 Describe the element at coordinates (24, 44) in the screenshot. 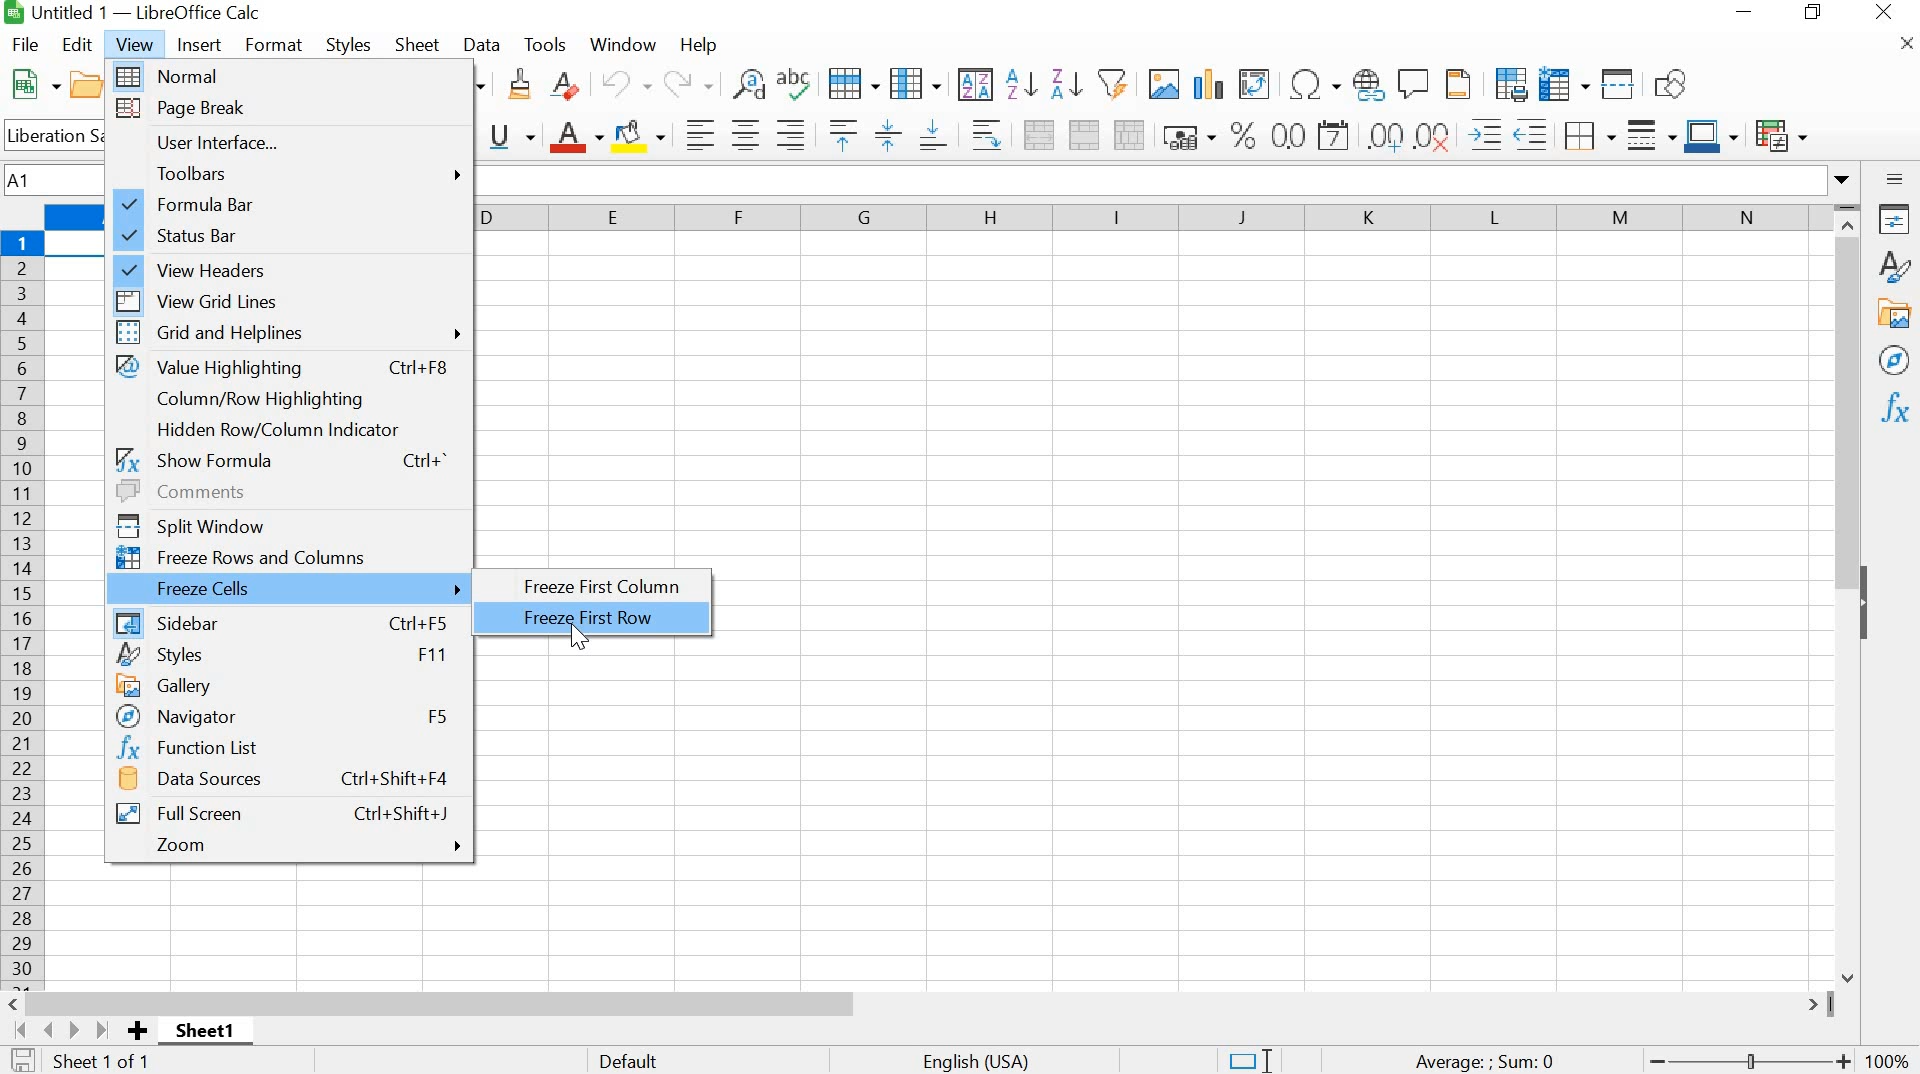

I see `FILE` at that location.